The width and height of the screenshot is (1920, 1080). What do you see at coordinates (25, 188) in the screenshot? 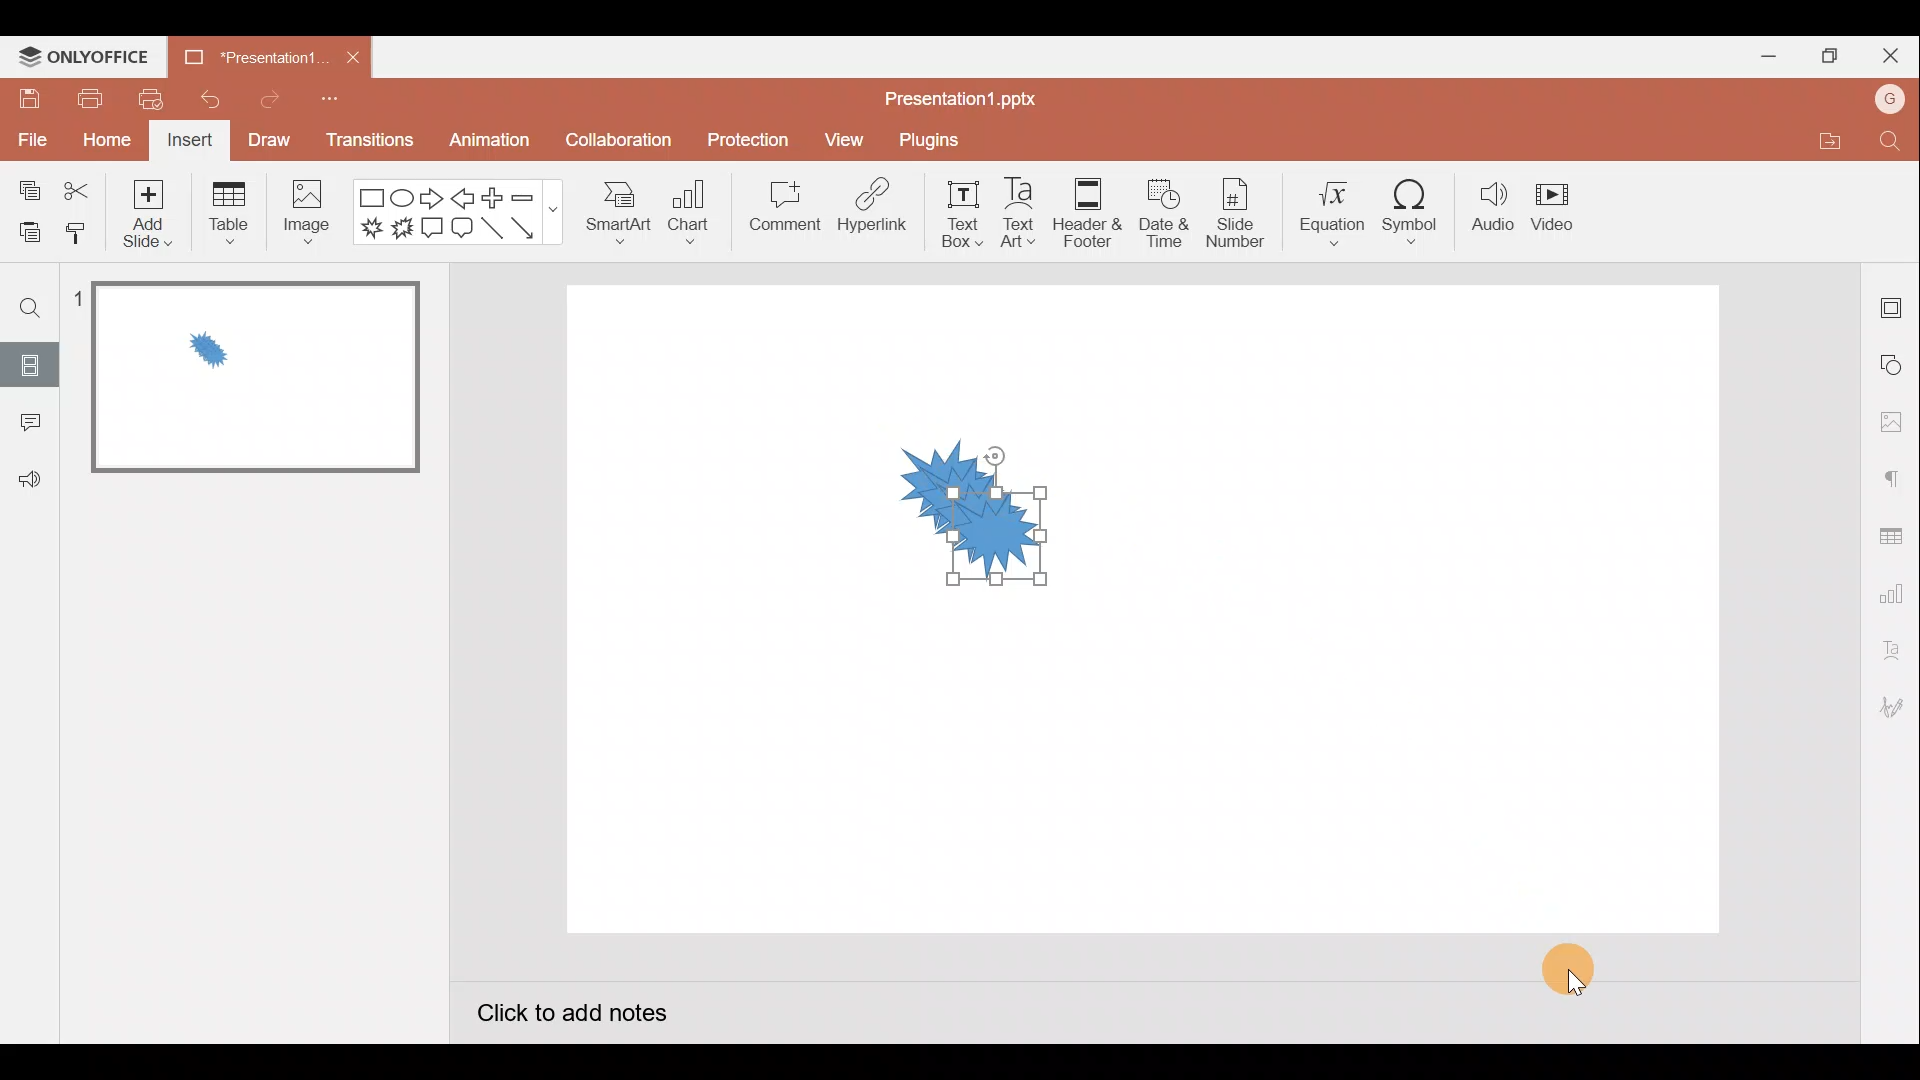
I see `Copy` at bounding box center [25, 188].